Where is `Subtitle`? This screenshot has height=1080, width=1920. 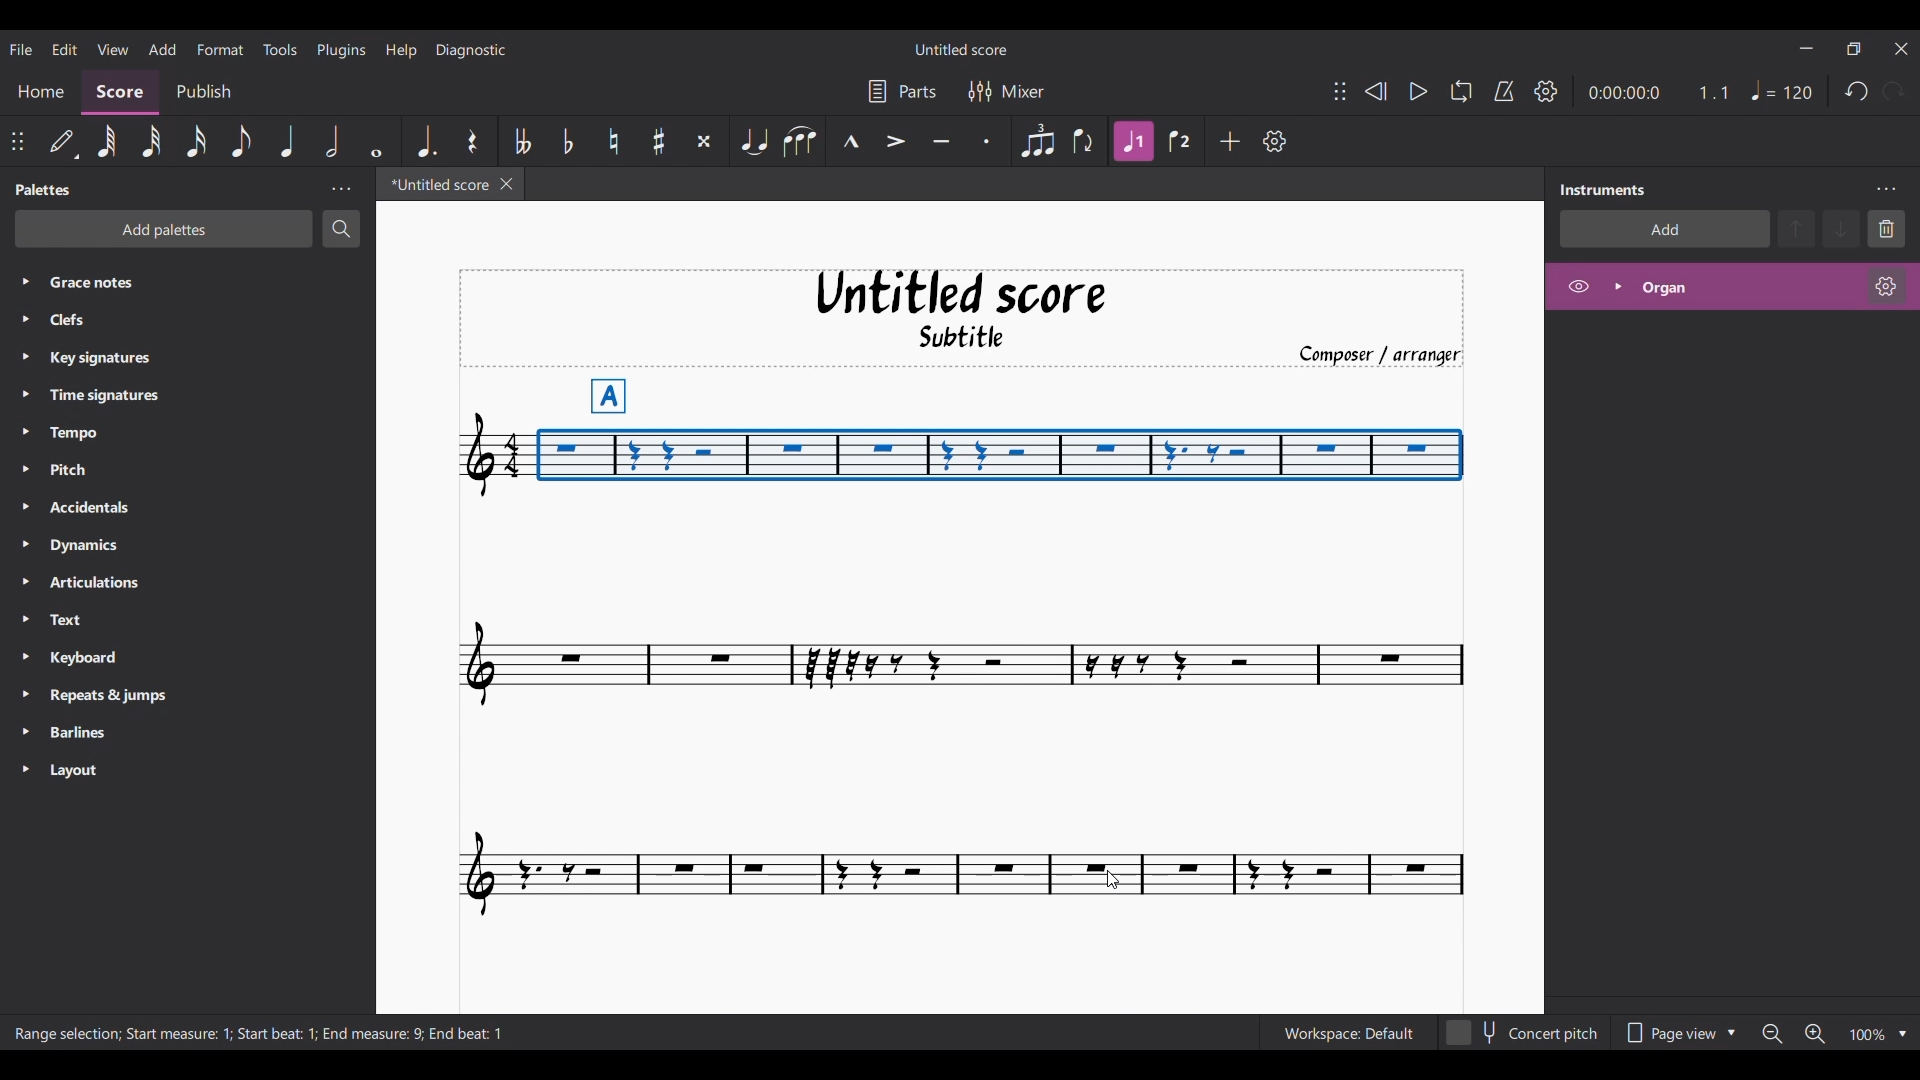 Subtitle is located at coordinates (982, 336).